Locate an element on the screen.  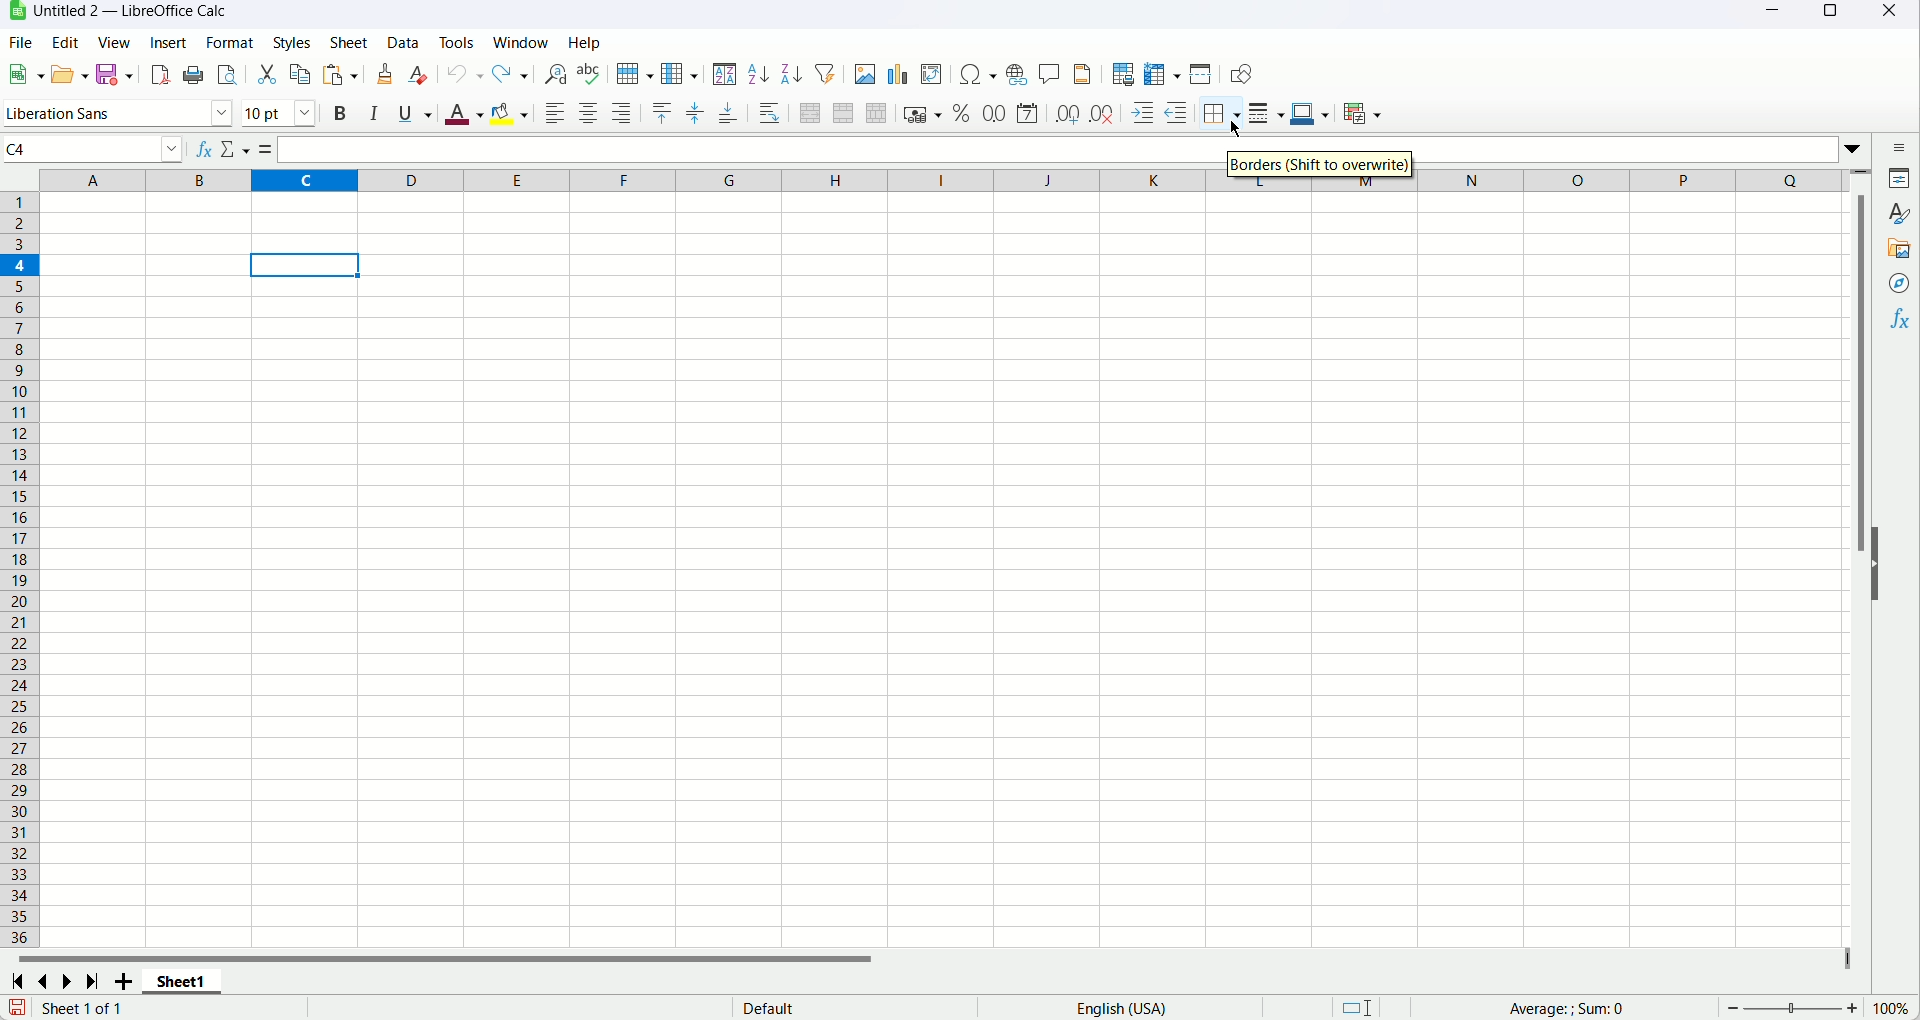
Delete decimal place is located at coordinates (1102, 115).